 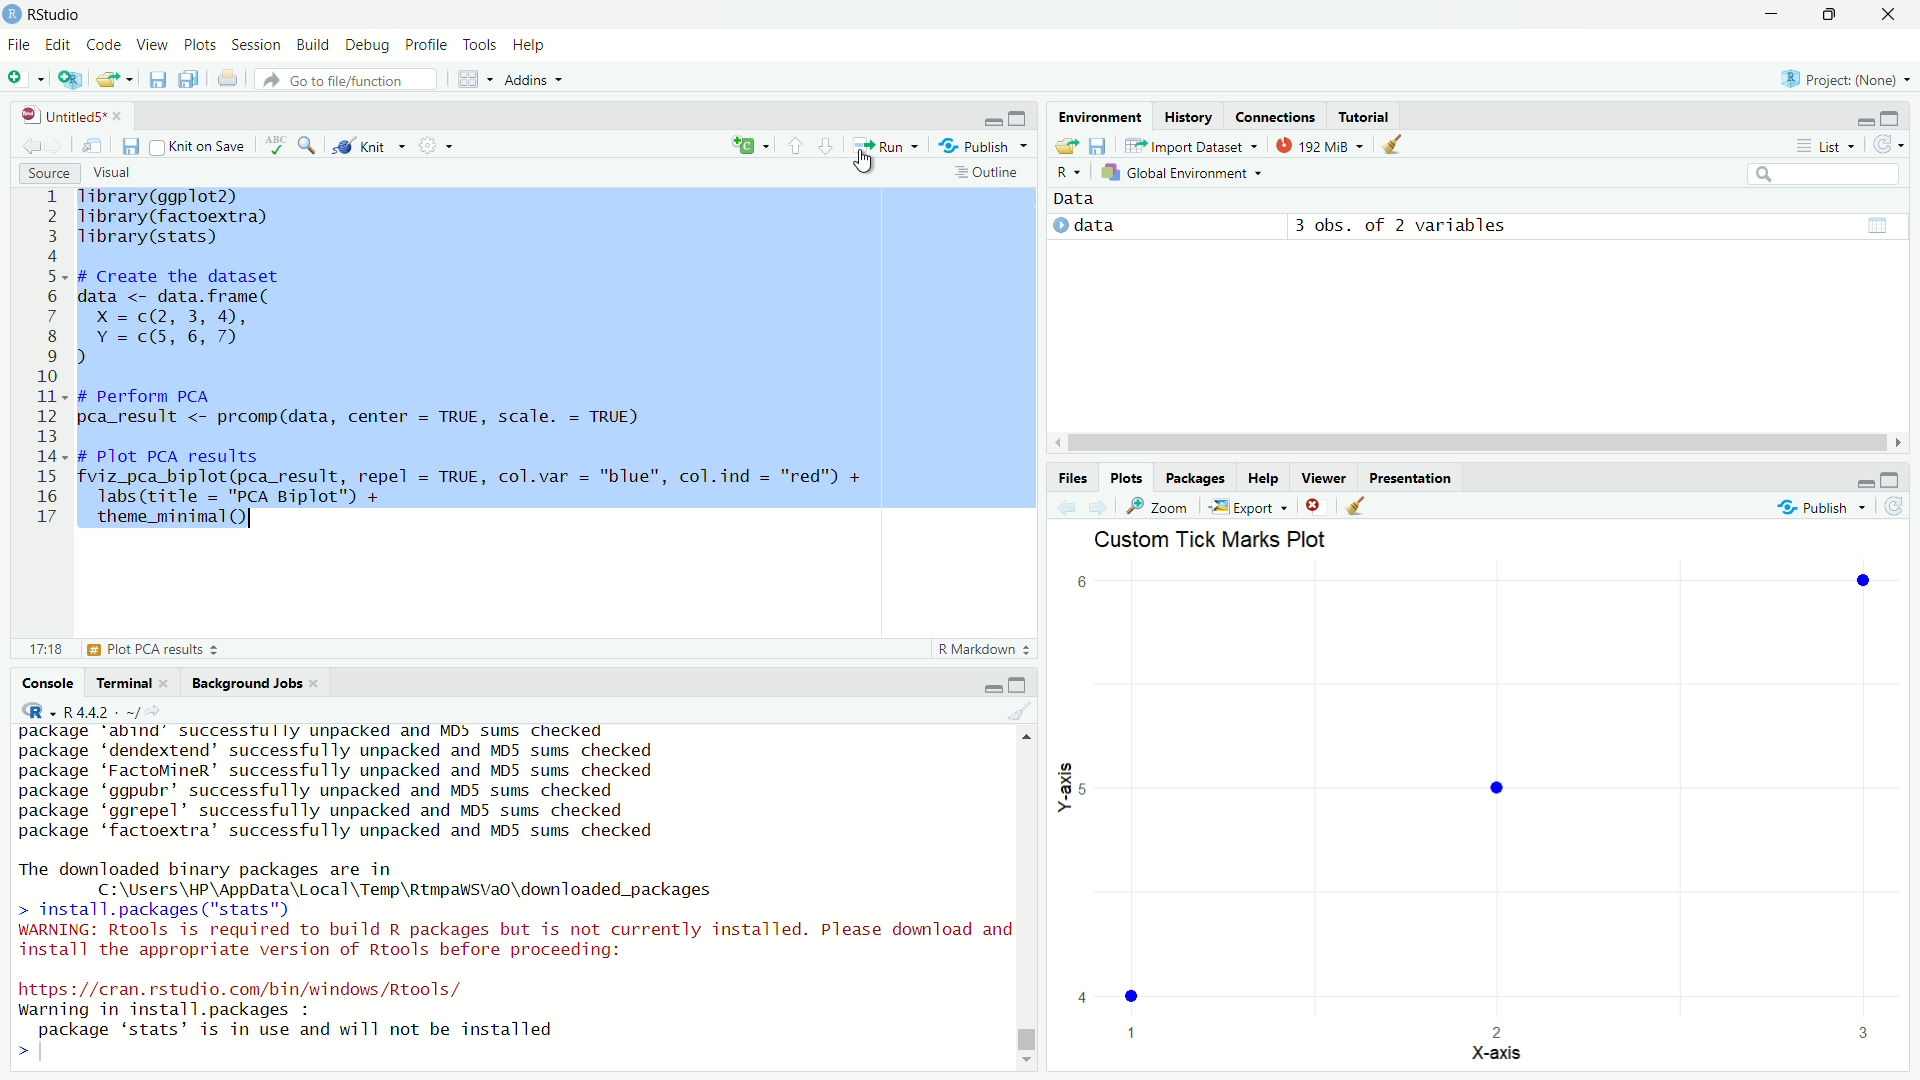 What do you see at coordinates (1264, 478) in the screenshot?
I see `Help` at bounding box center [1264, 478].